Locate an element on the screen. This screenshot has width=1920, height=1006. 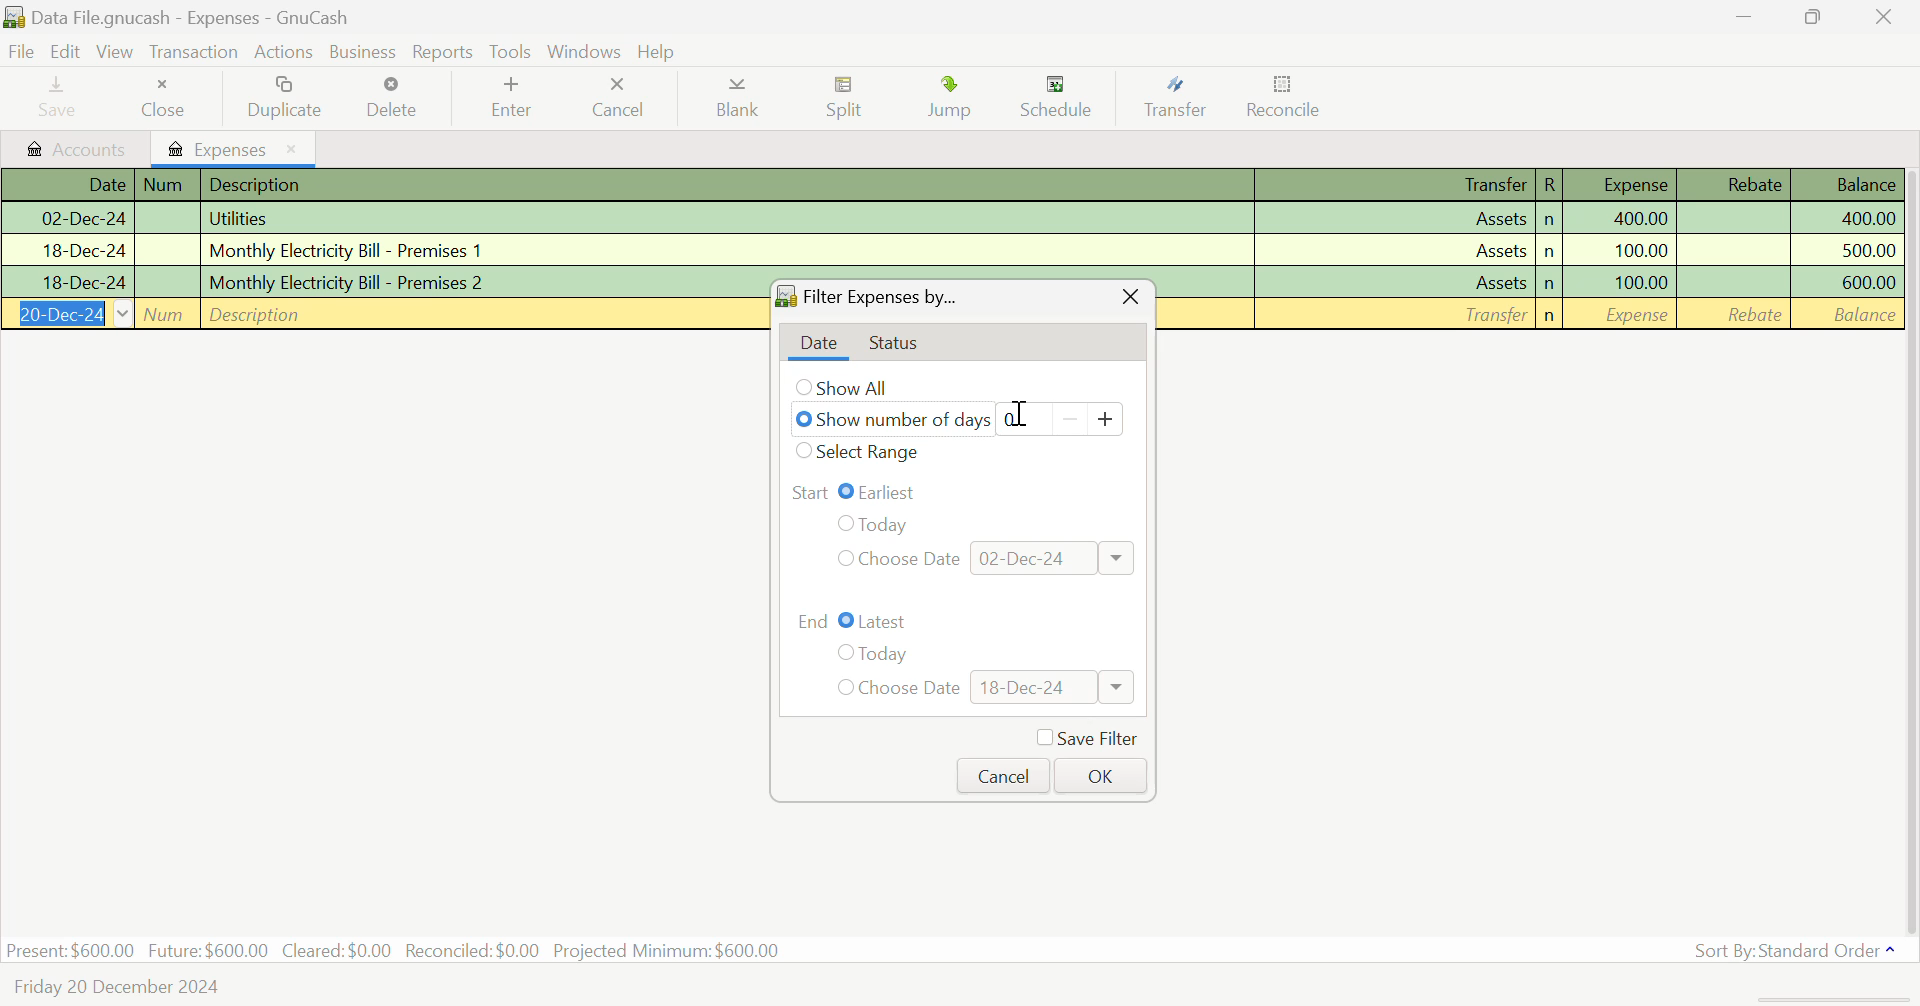
Rebate is located at coordinates (1734, 314).